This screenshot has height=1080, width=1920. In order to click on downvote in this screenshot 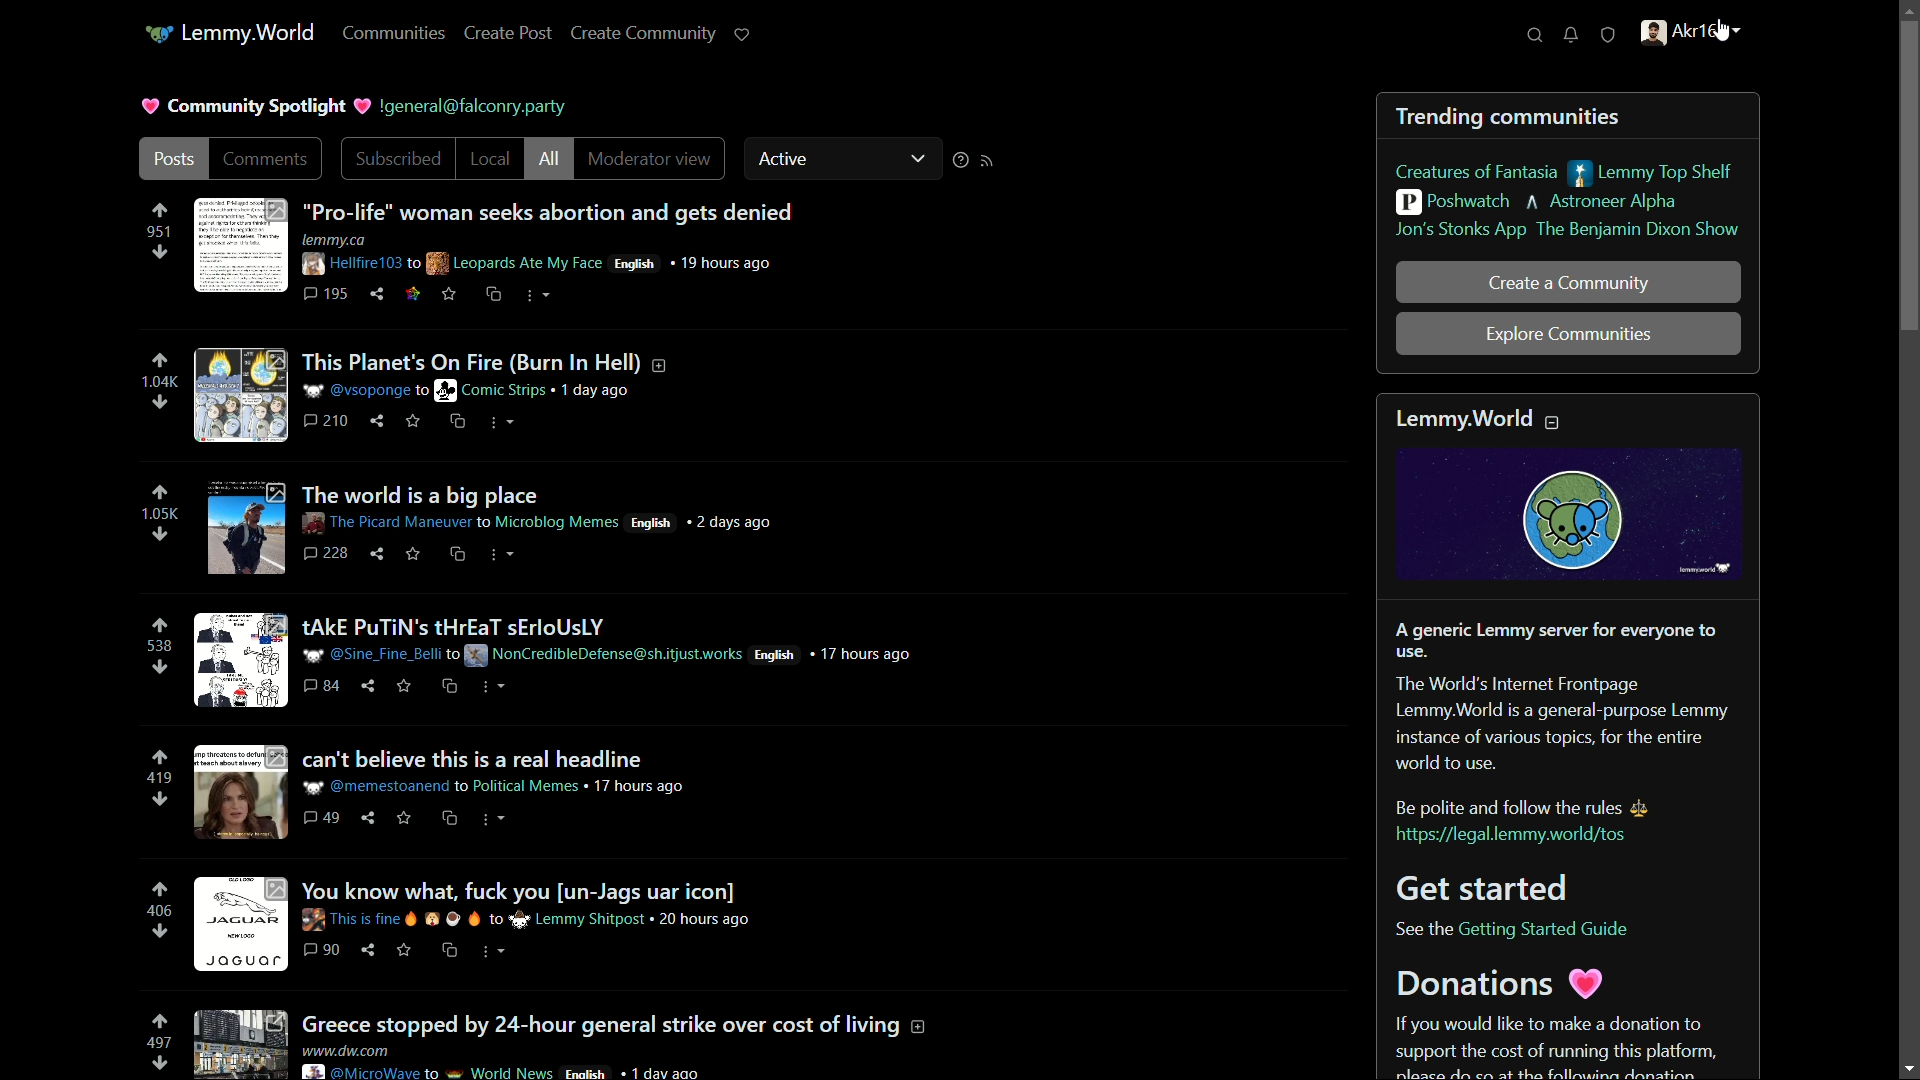, I will do `click(158, 932)`.